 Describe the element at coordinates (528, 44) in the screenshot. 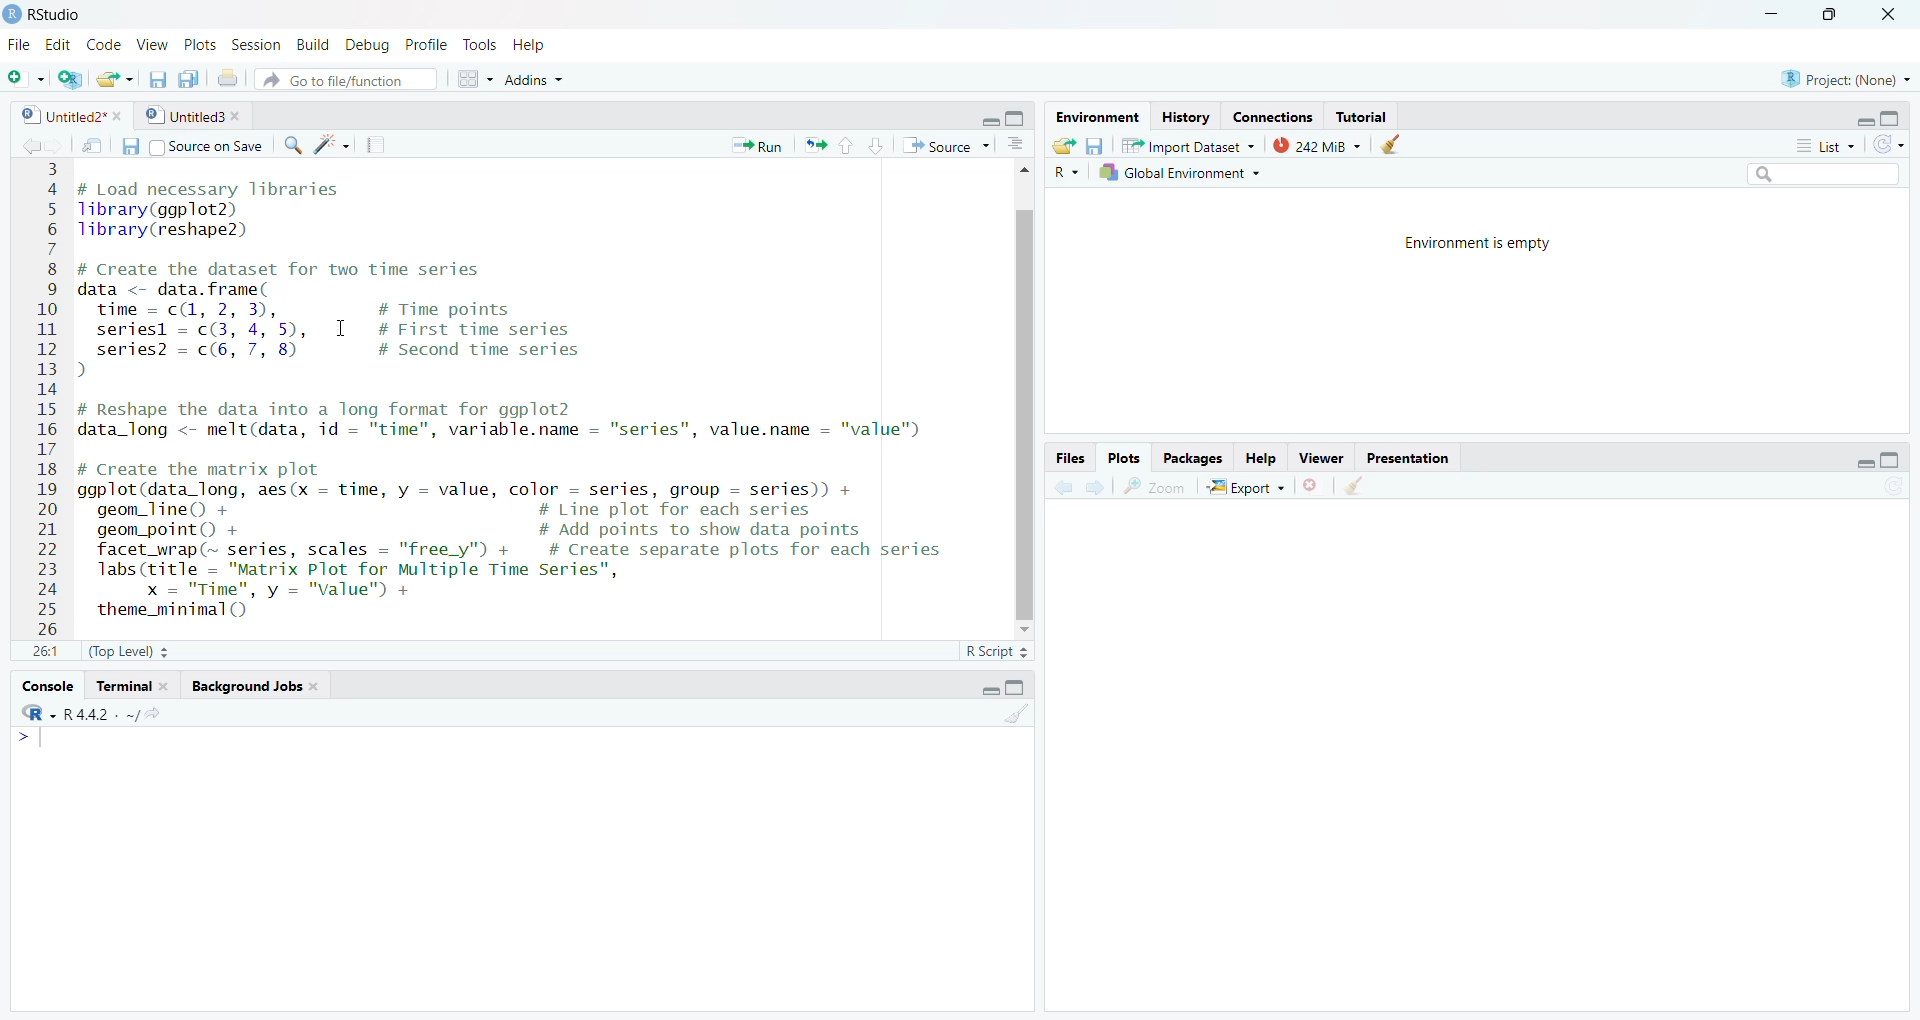

I see `Help` at that location.